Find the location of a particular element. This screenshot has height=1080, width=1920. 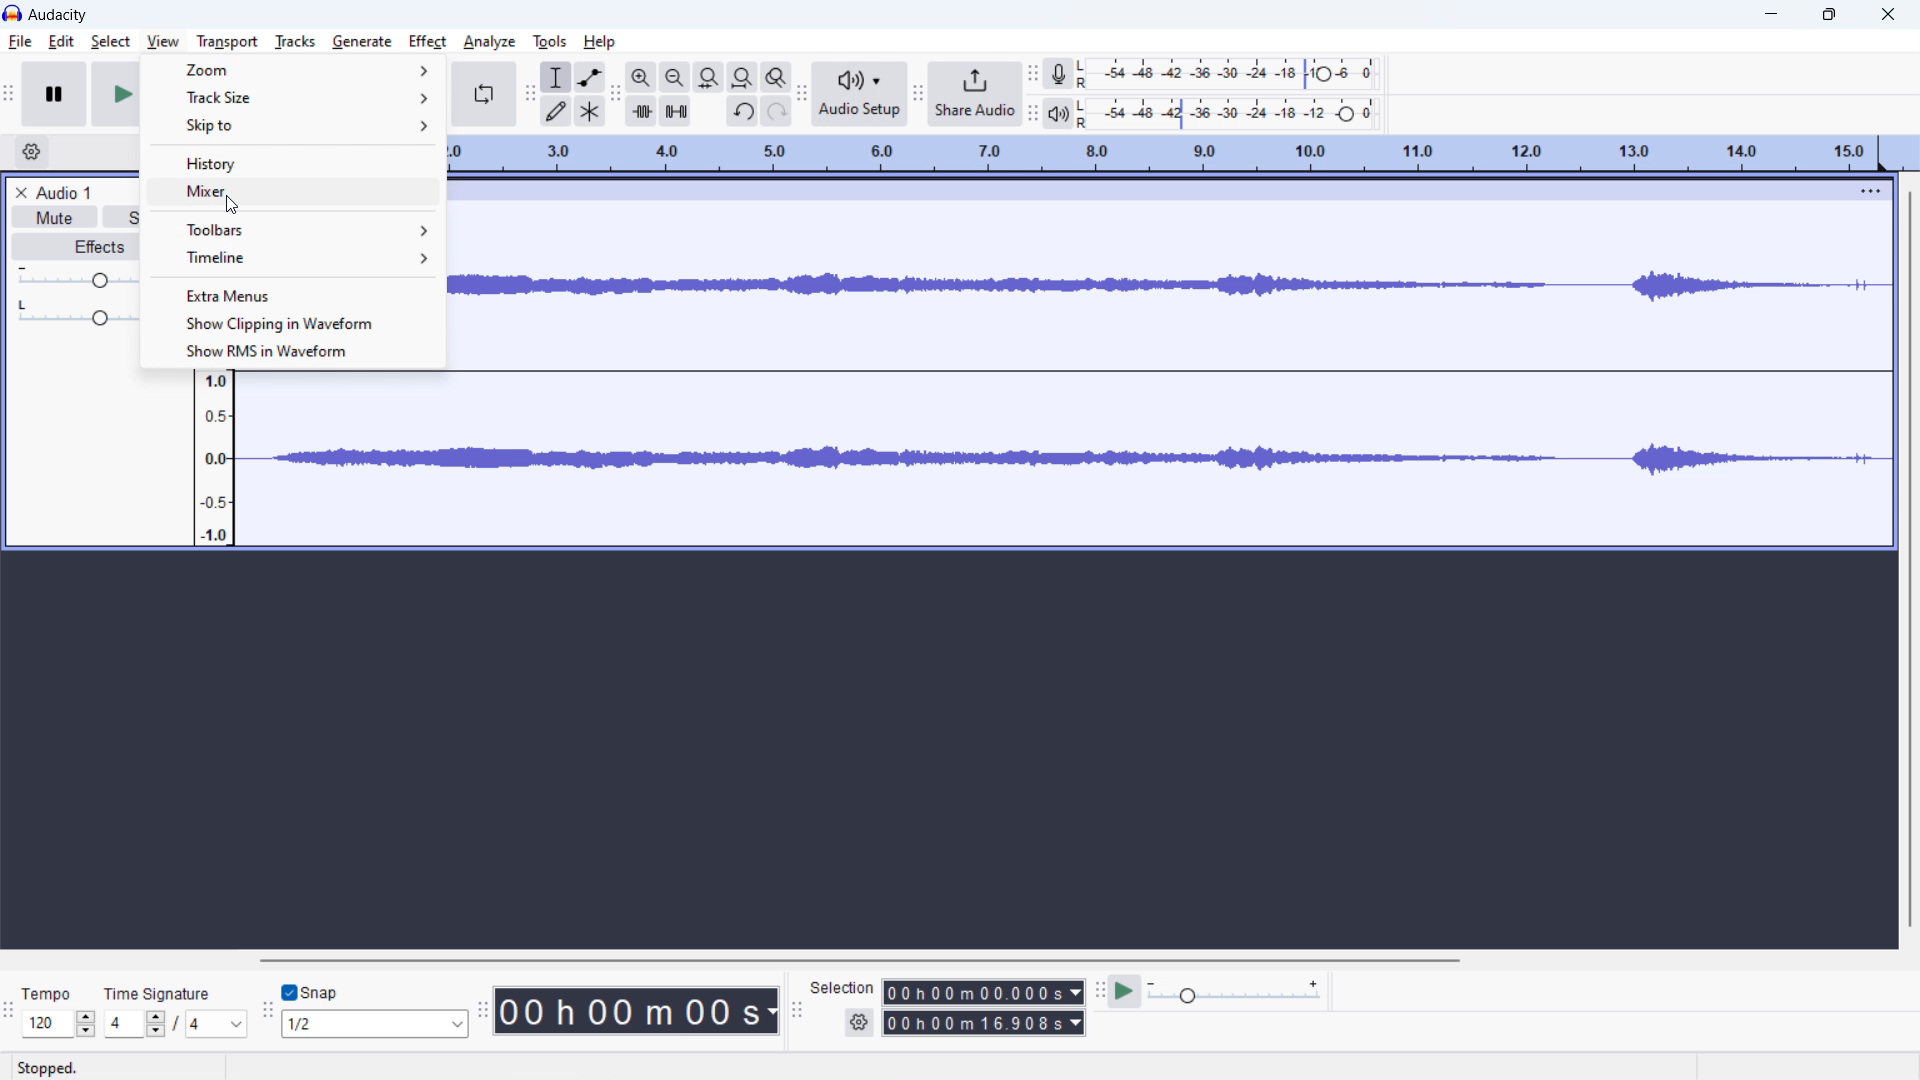

transport is located at coordinates (227, 42).